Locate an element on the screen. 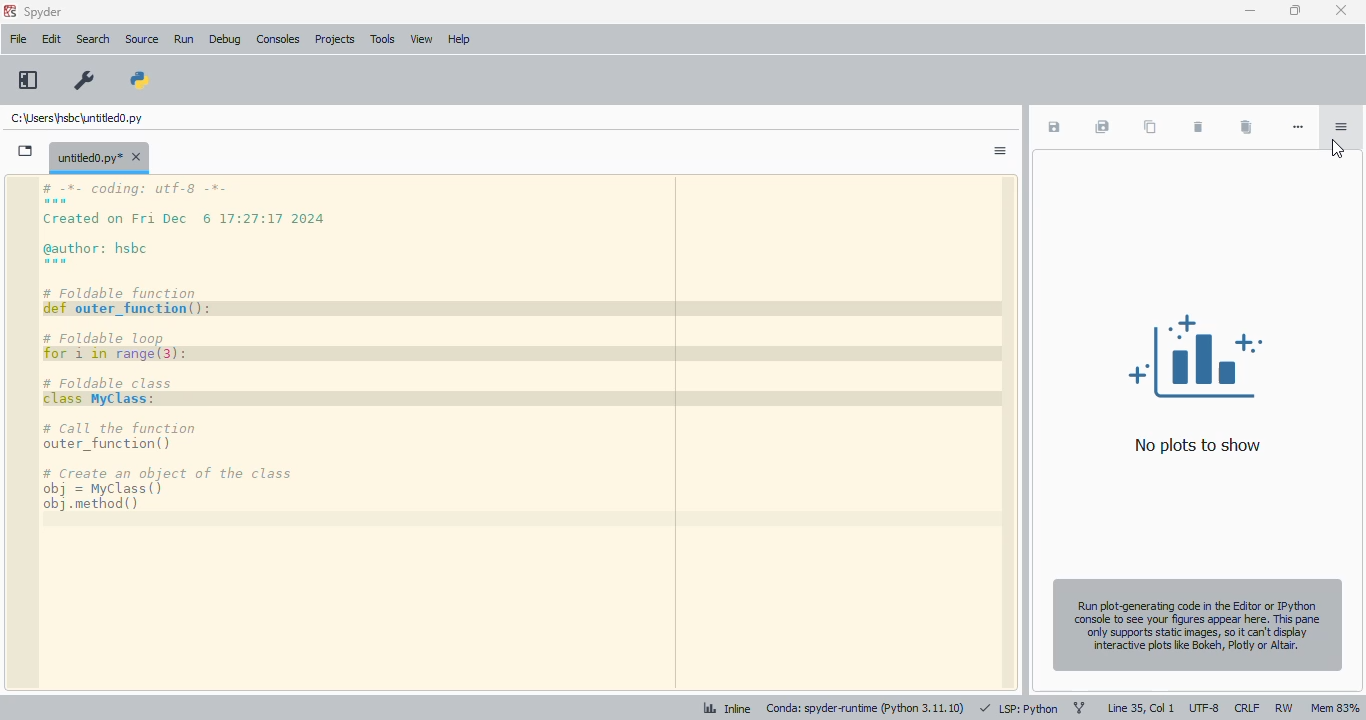 The height and width of the screenshot is (720, 1366). view is located at coordinates (421, 39).